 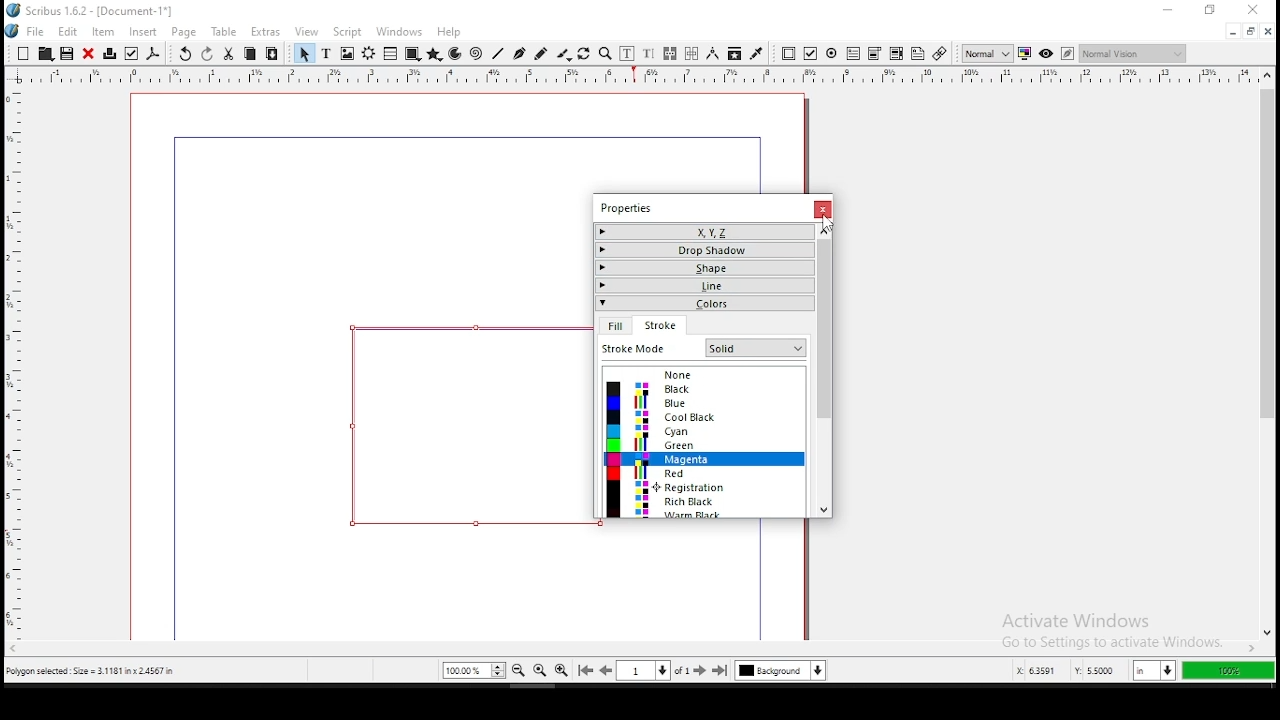 I want to click on arc, so click(x=456, y=54).